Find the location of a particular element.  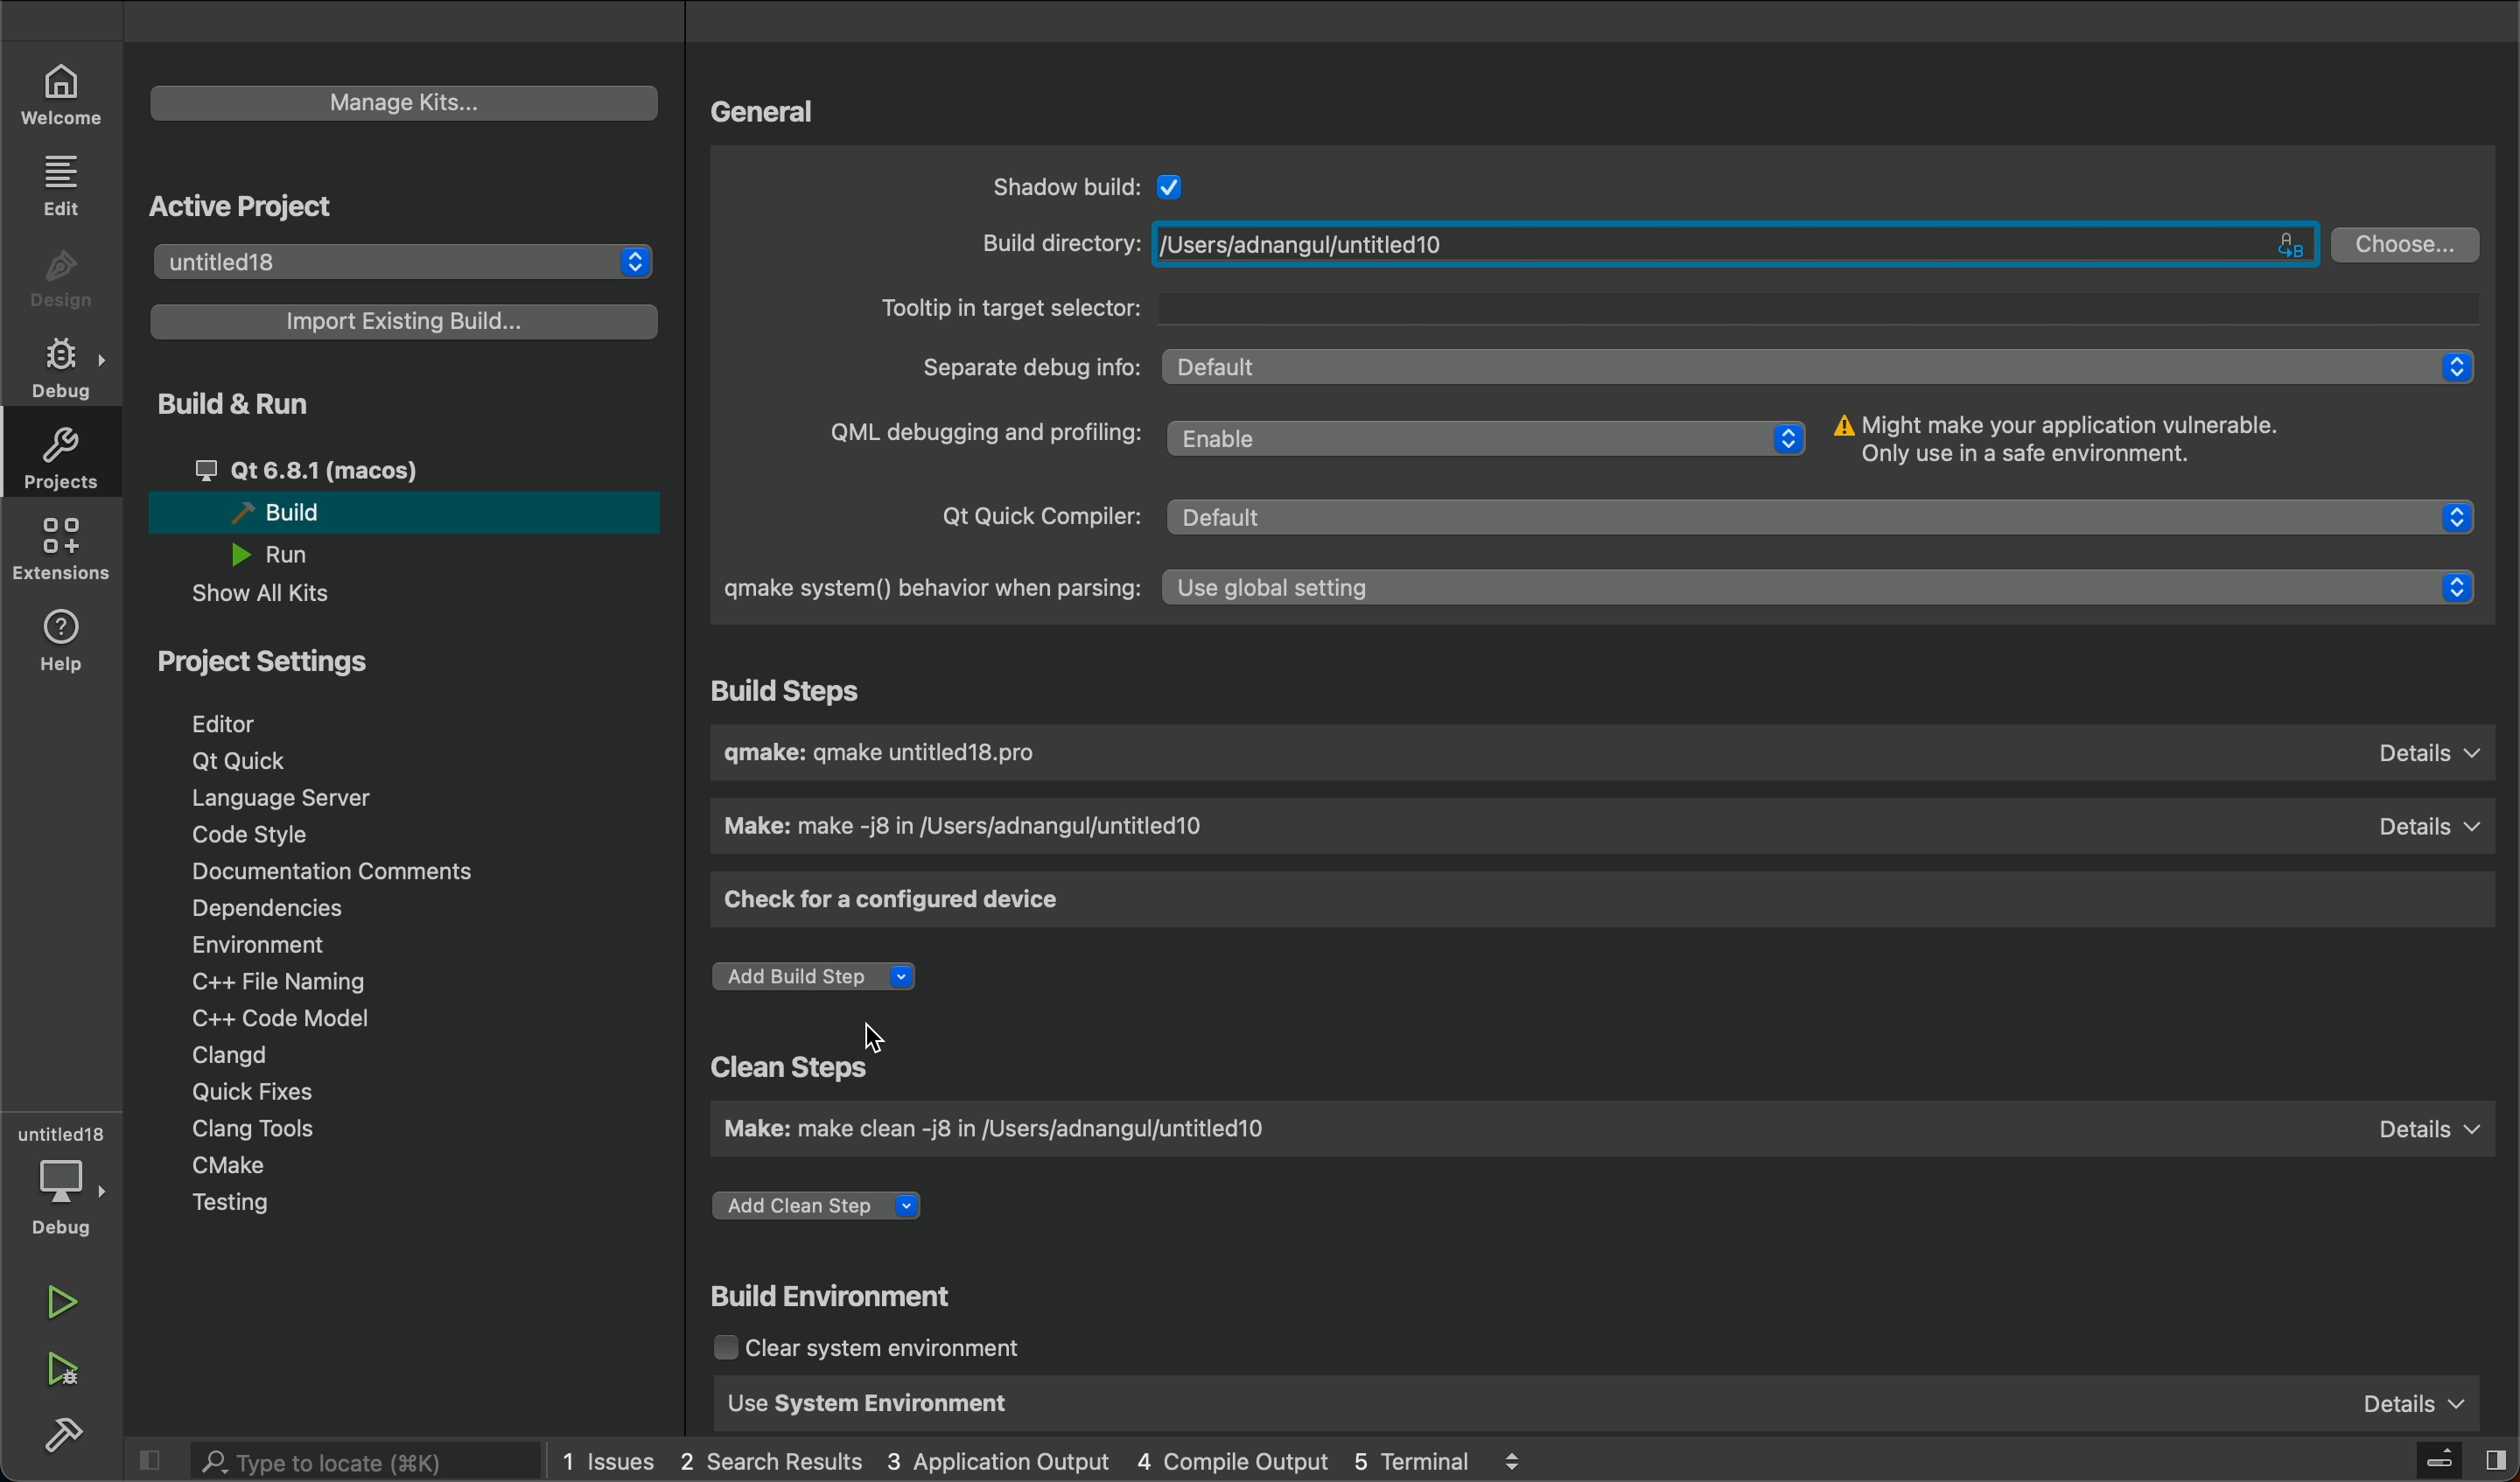

Use global setting is located at coordinates (1825, 590).